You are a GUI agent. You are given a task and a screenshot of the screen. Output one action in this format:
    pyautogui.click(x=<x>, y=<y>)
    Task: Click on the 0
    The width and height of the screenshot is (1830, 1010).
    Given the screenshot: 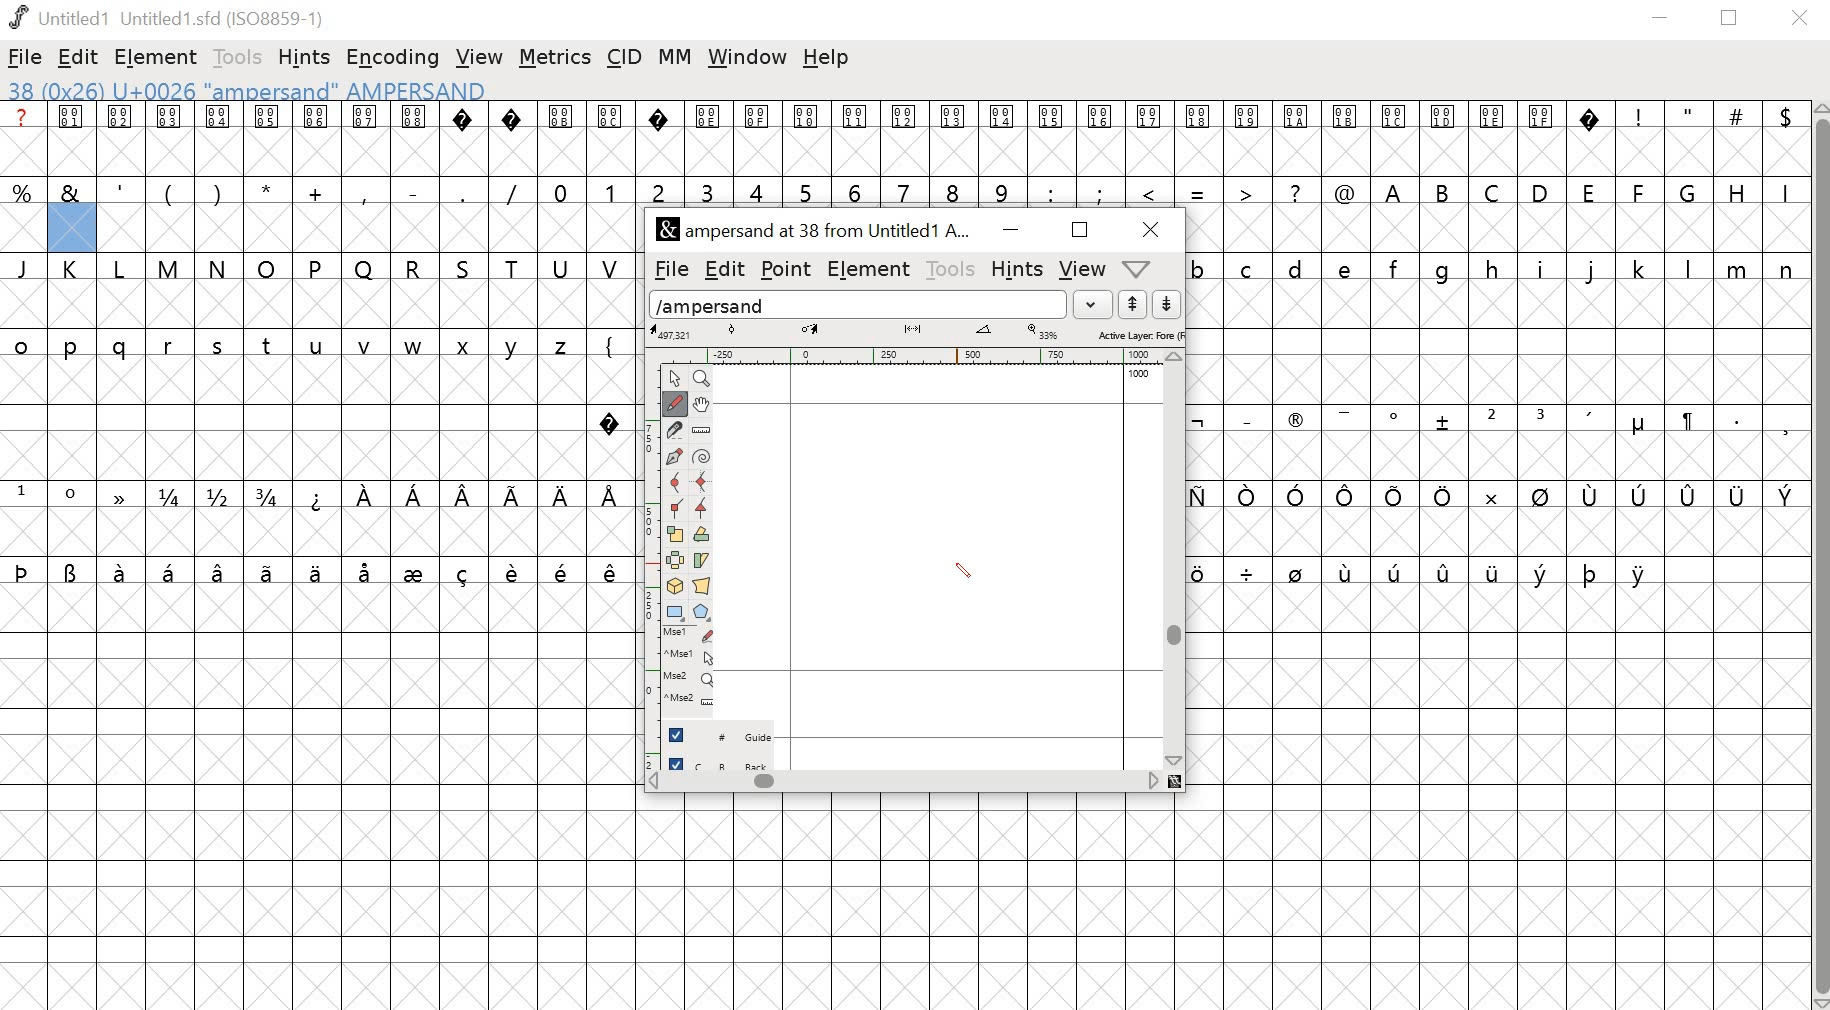 What is the action you would take?
    pyautogui.click(x=74, y=496)
    